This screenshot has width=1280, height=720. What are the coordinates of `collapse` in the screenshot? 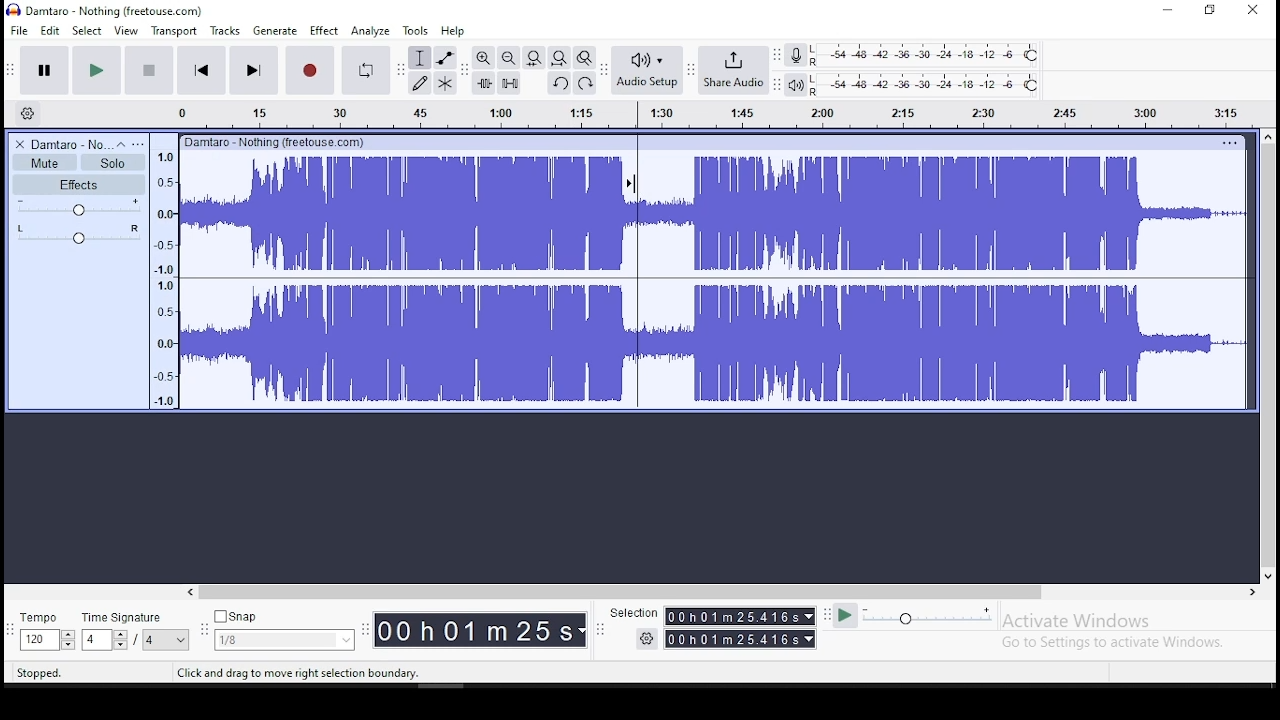 It's located at (119, 143).